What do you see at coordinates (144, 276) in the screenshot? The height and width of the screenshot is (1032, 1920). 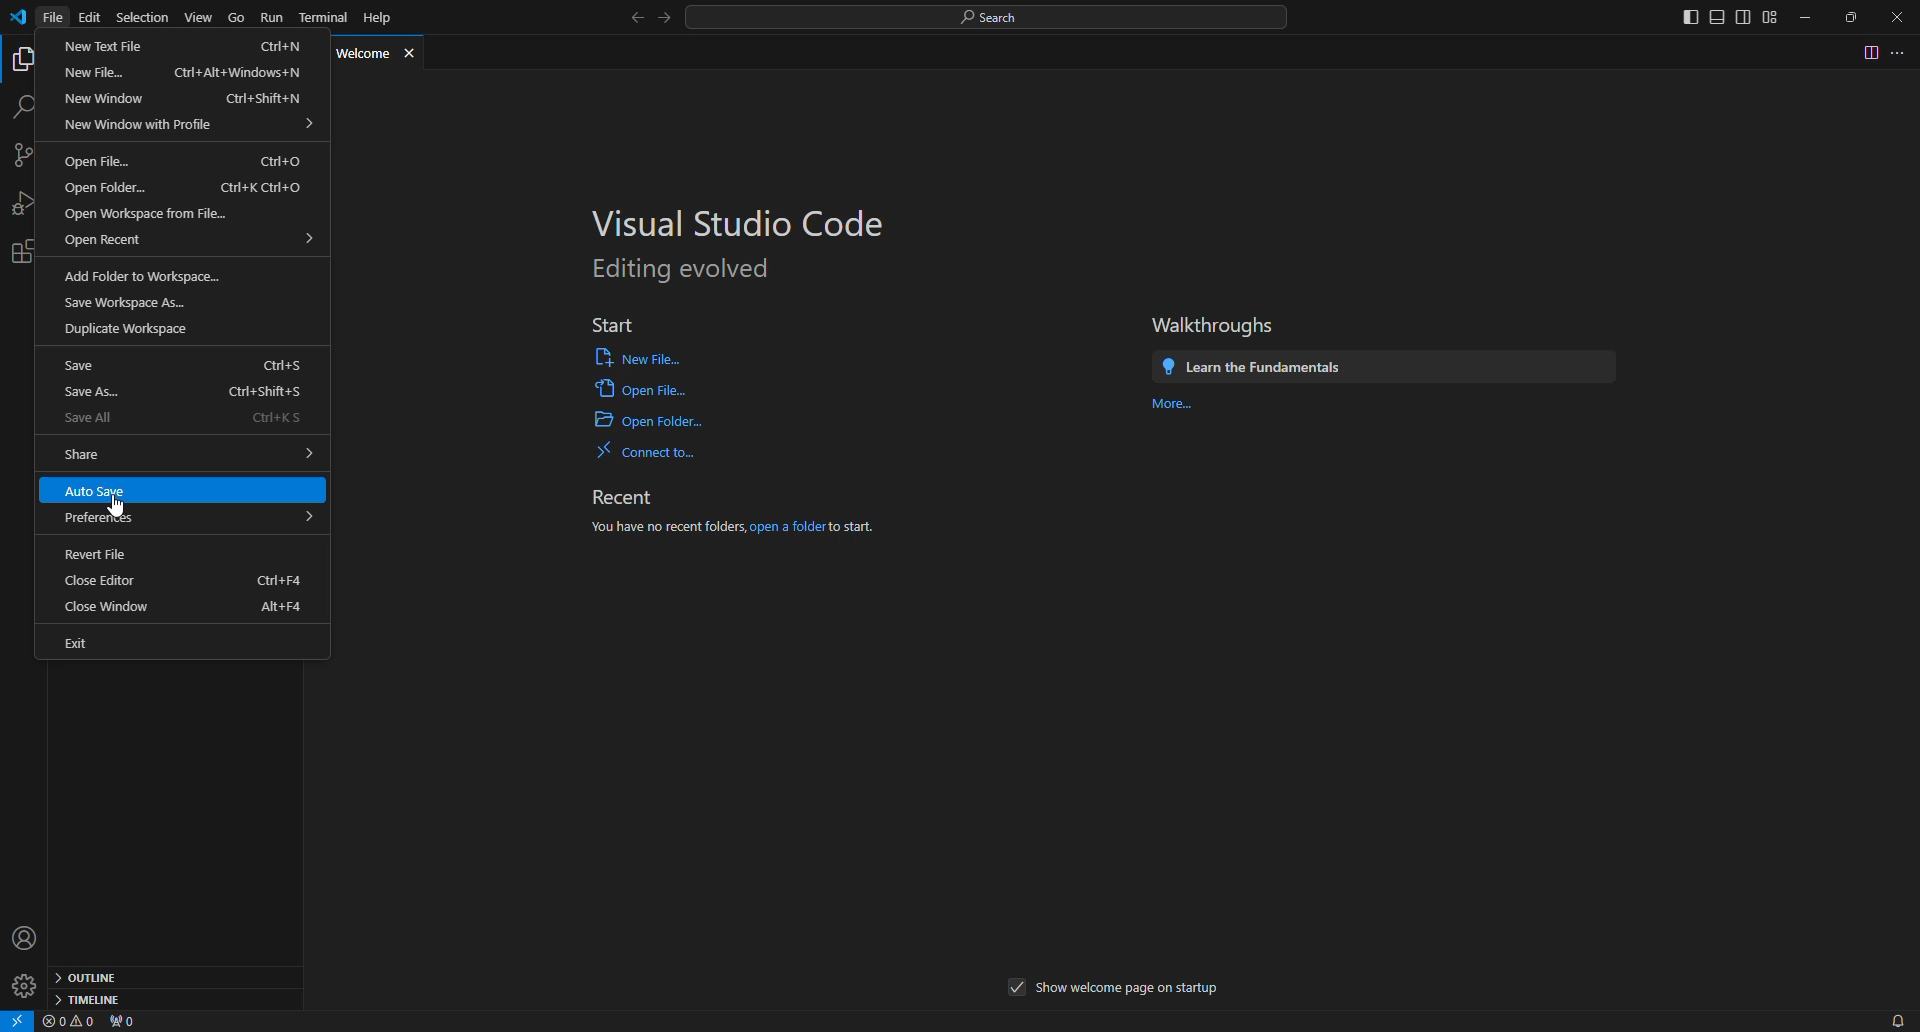 I see `add folder to workspace` at bounding box center [144, 276].